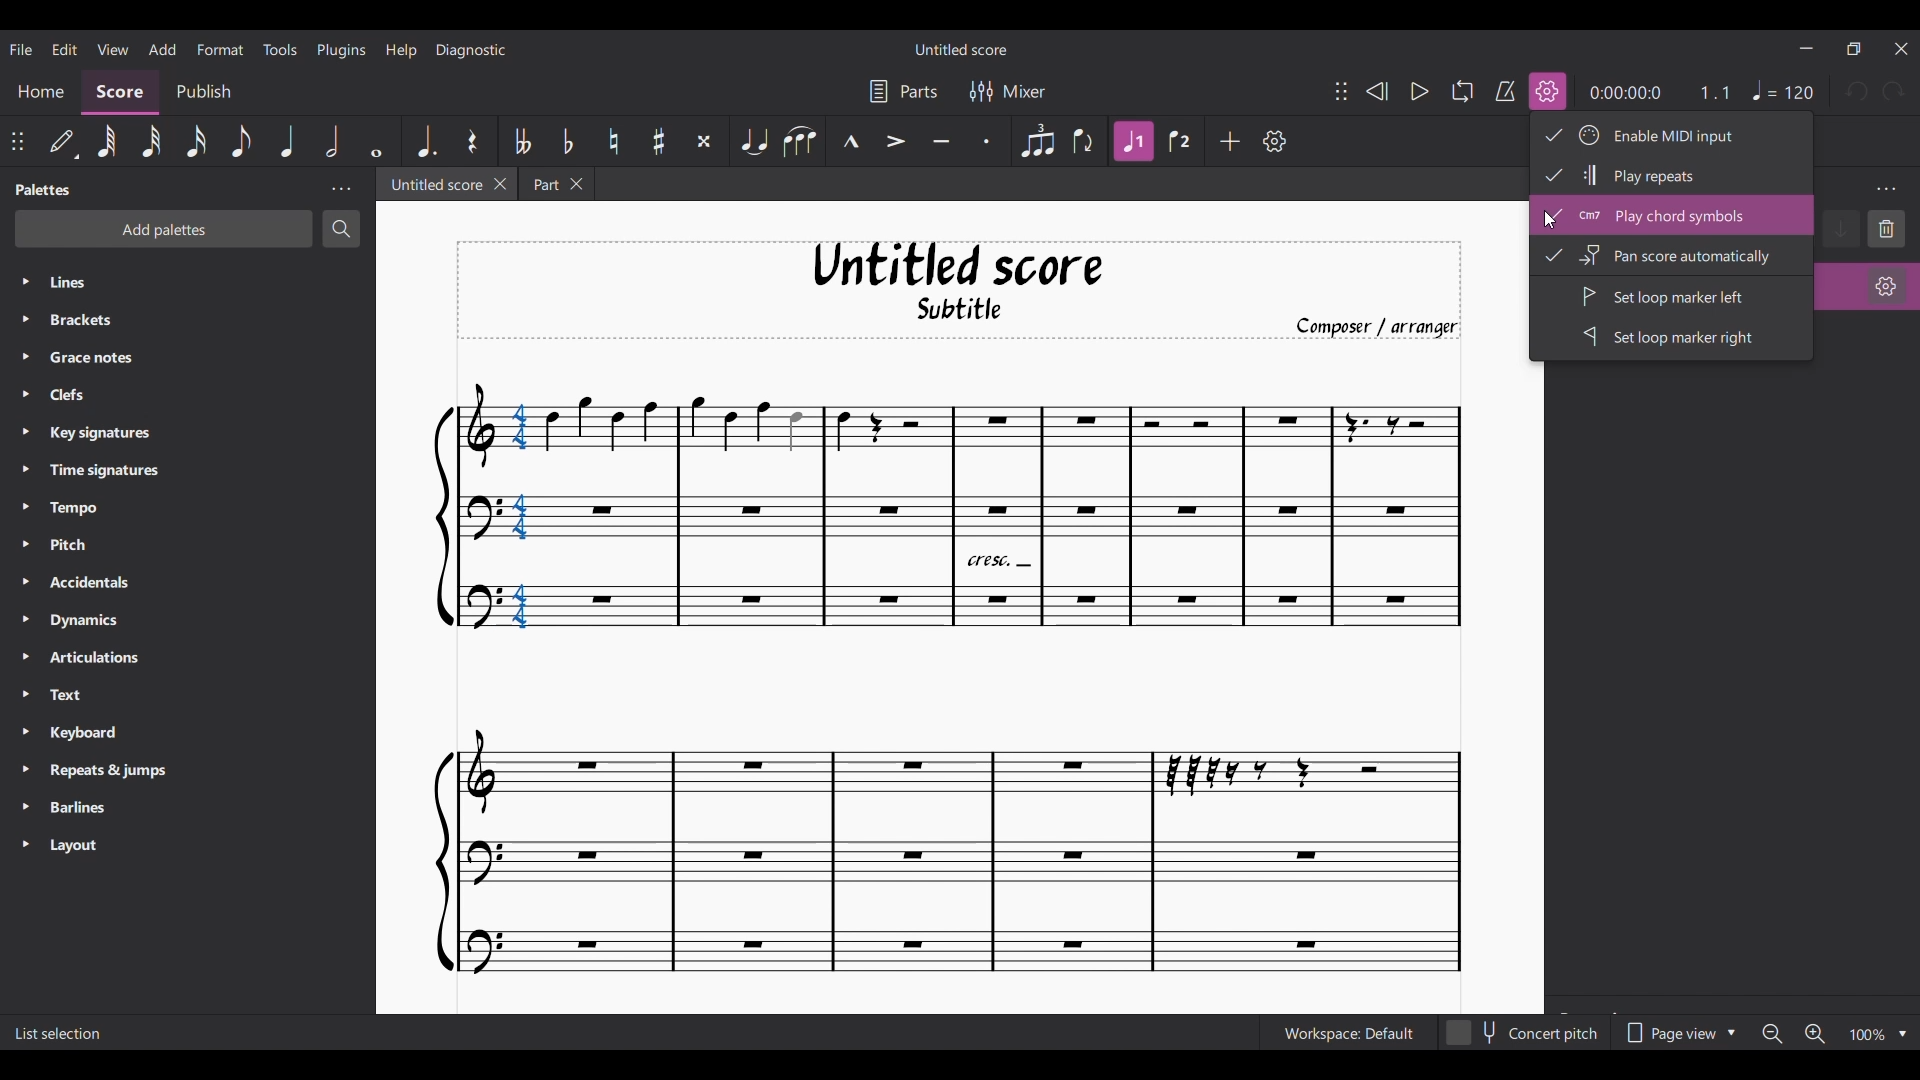  Describe the element at coordinates (1690, 255) in the screenshot. I see `Pan score automatically` at that location.